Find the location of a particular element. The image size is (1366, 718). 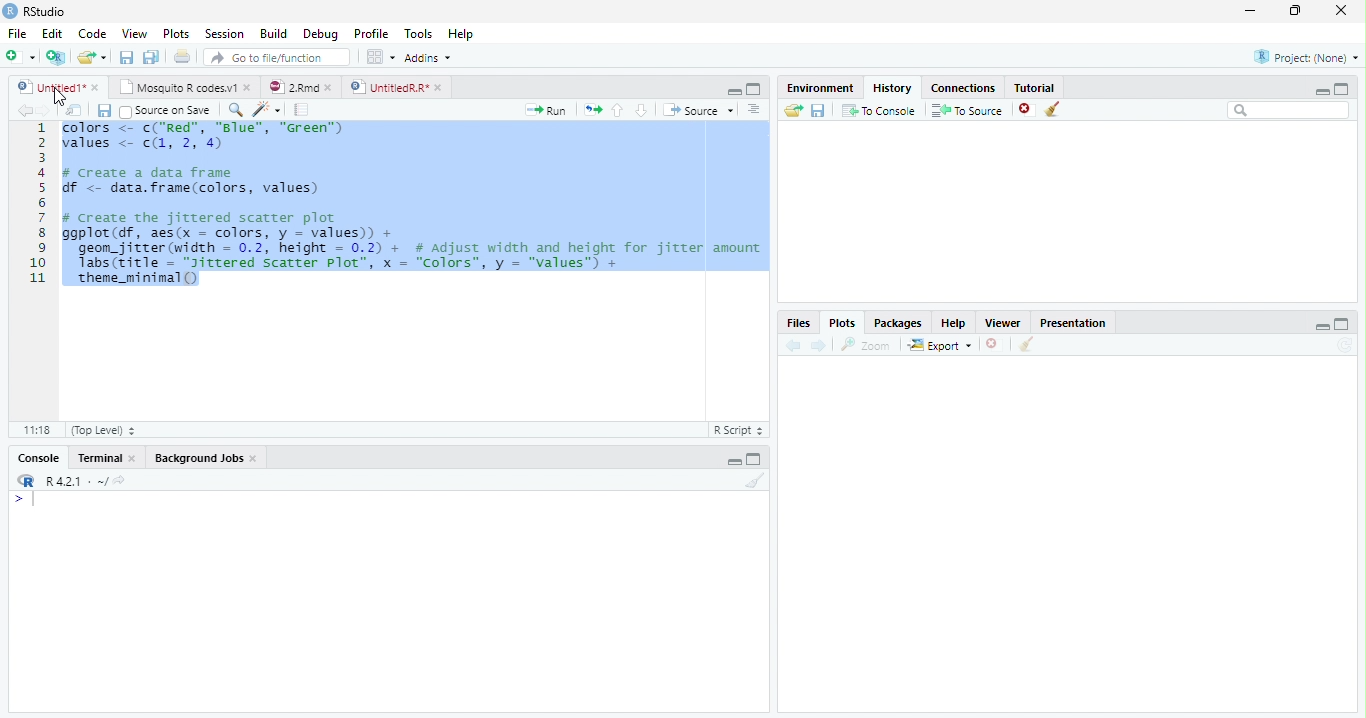

Plots is located at coordinates (842, 323).